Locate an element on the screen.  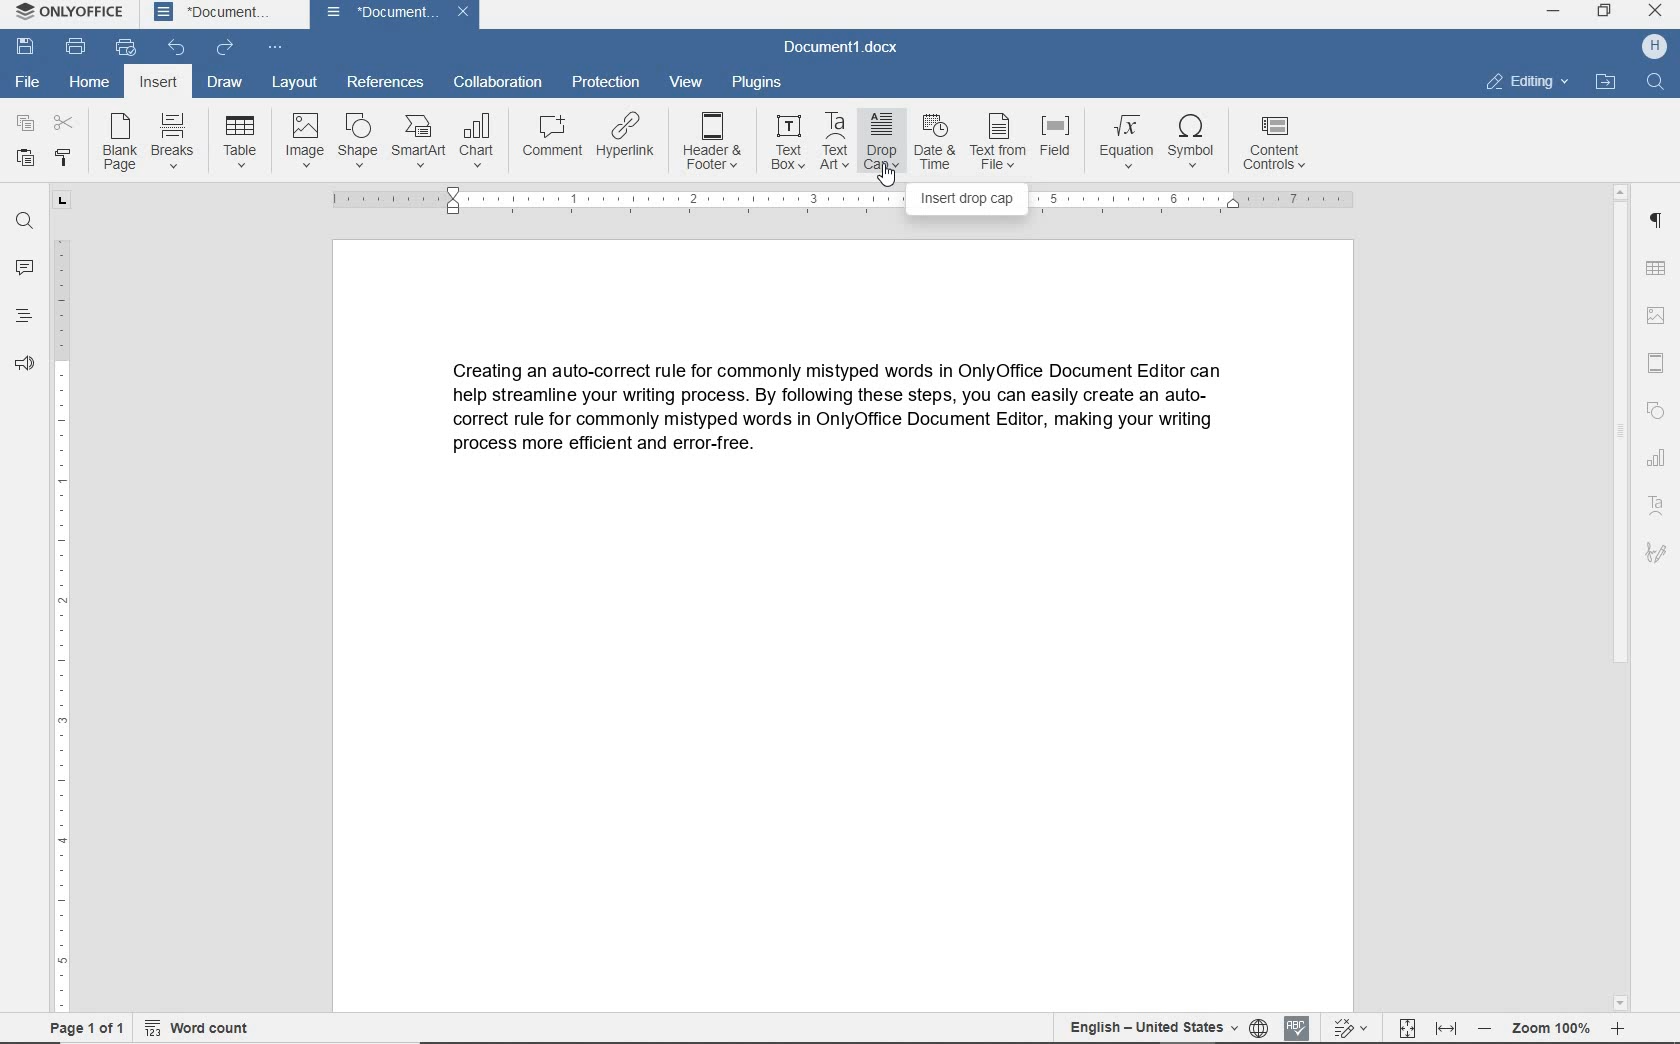
copy is located at coordinates (24, 125).